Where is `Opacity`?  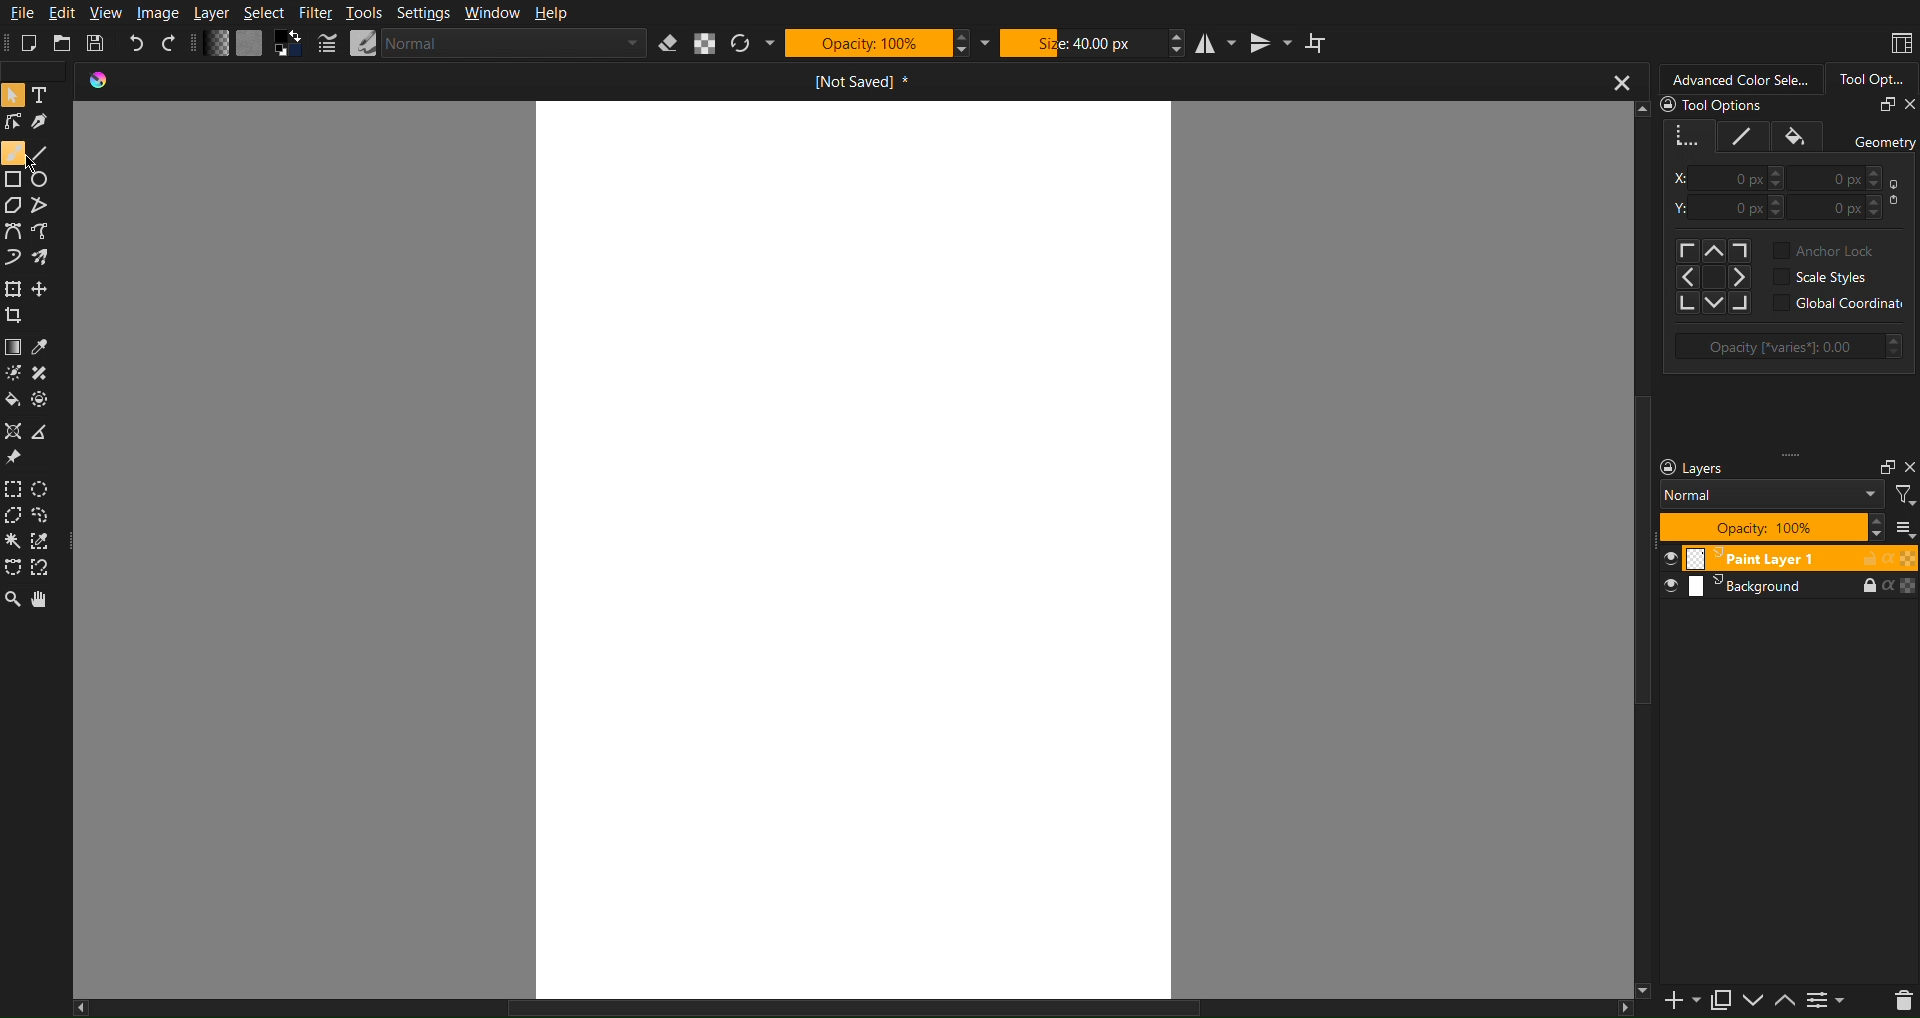
Opacity is located at coordinates (1764, 526).